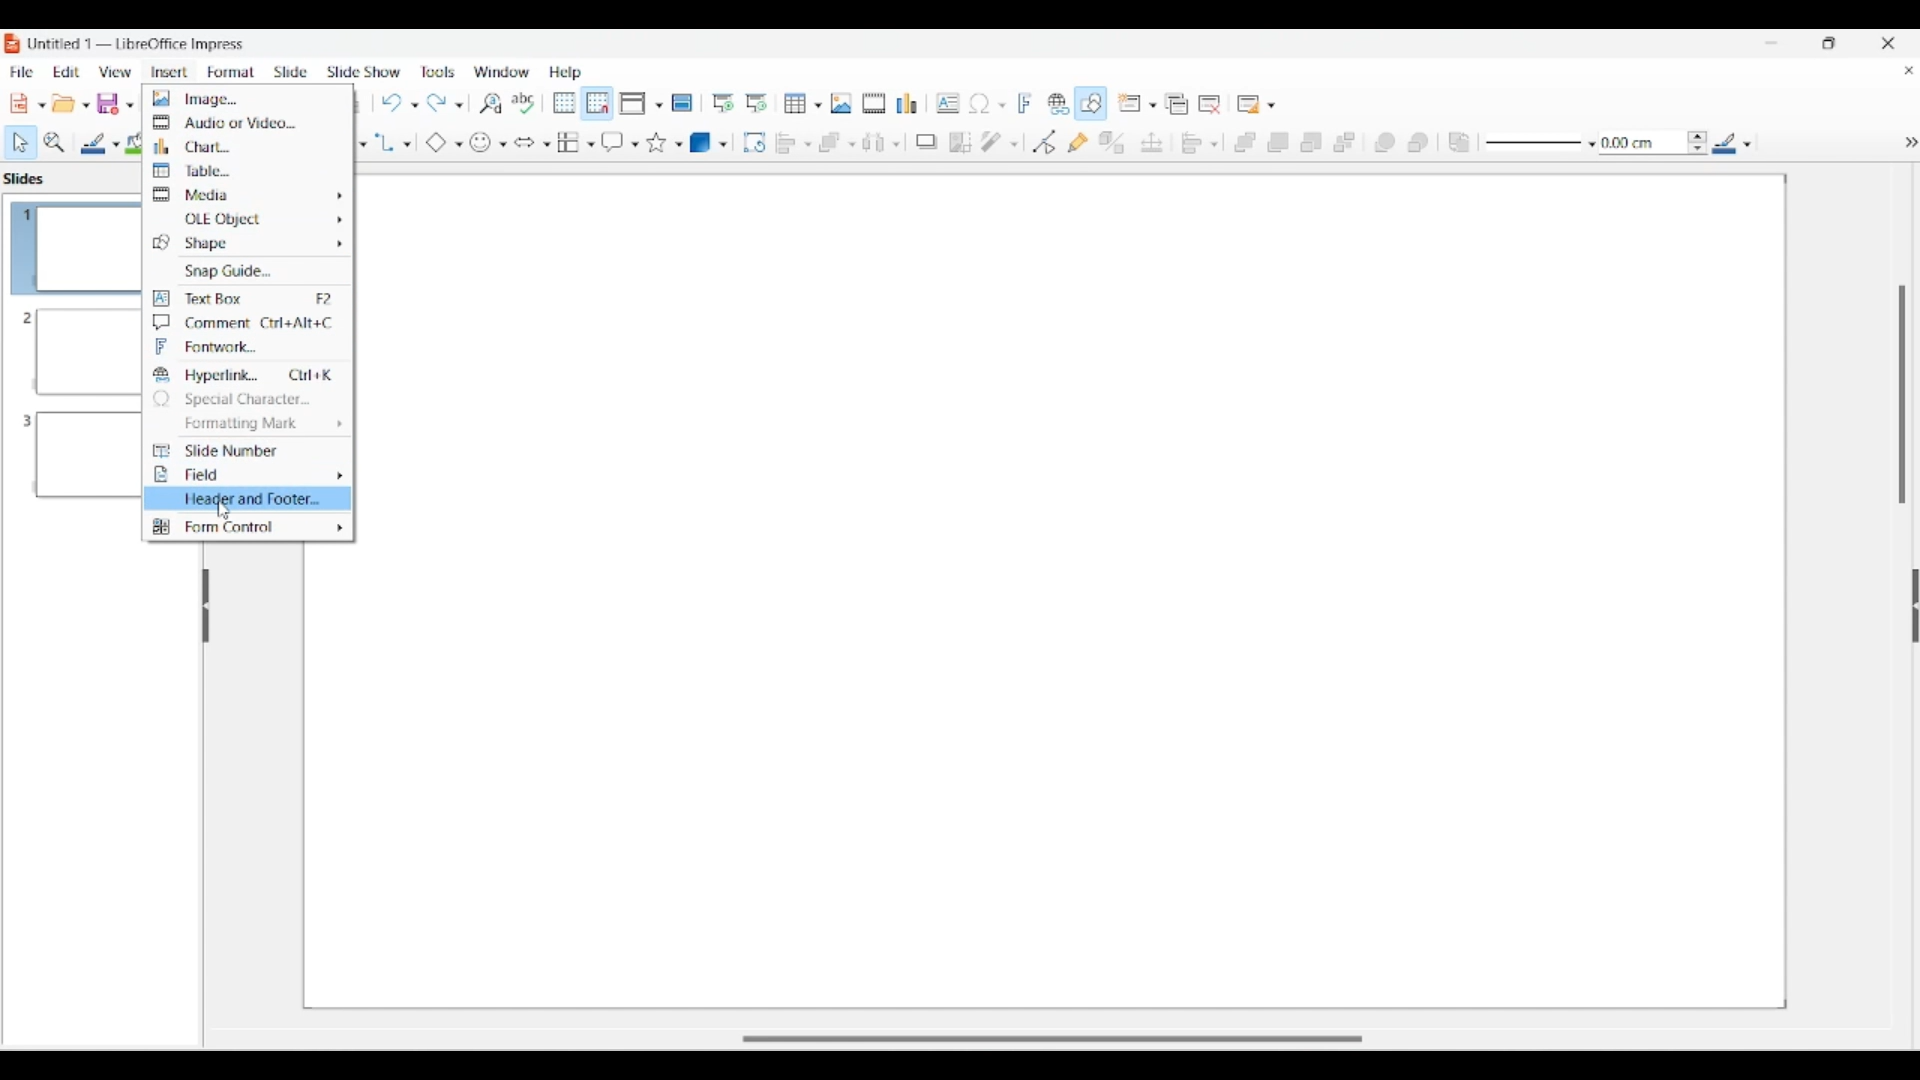  I want to click on Increase/Decrease line thickness, so click(1698, 142).